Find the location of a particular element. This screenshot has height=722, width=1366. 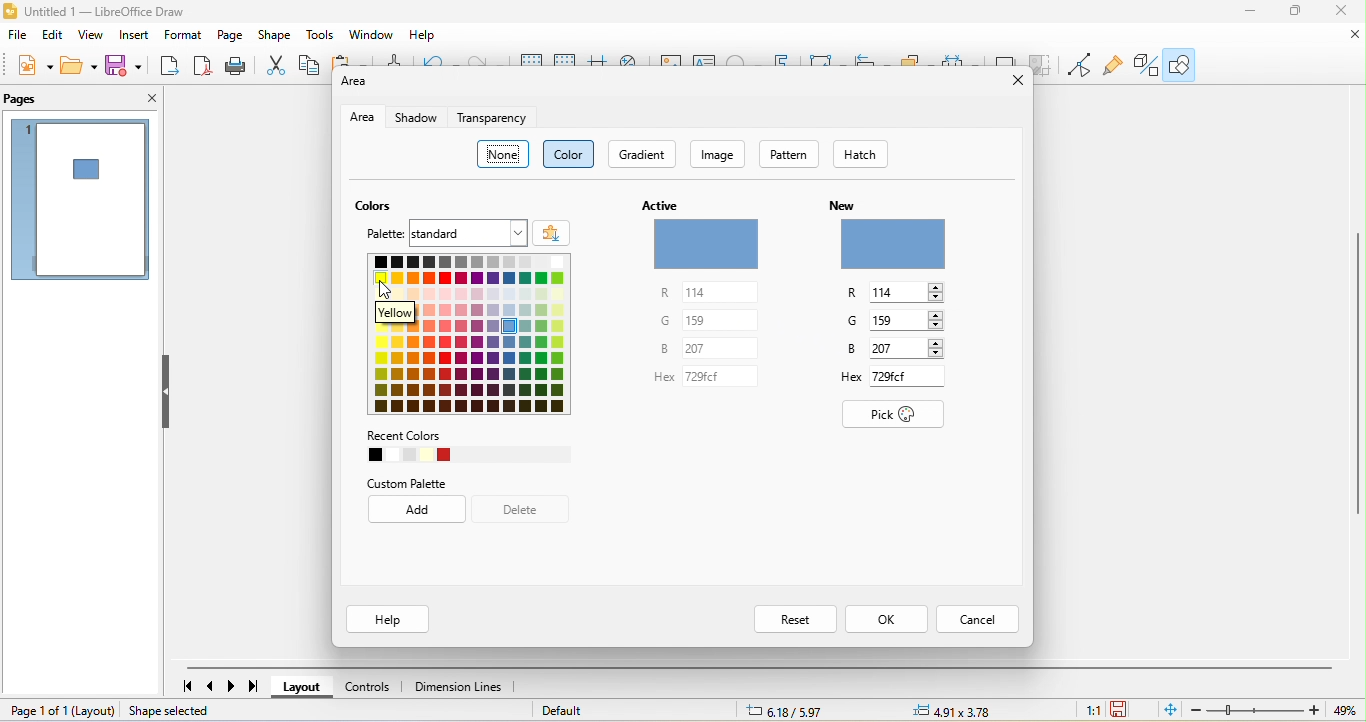

 is located at coordinates (500, 155).